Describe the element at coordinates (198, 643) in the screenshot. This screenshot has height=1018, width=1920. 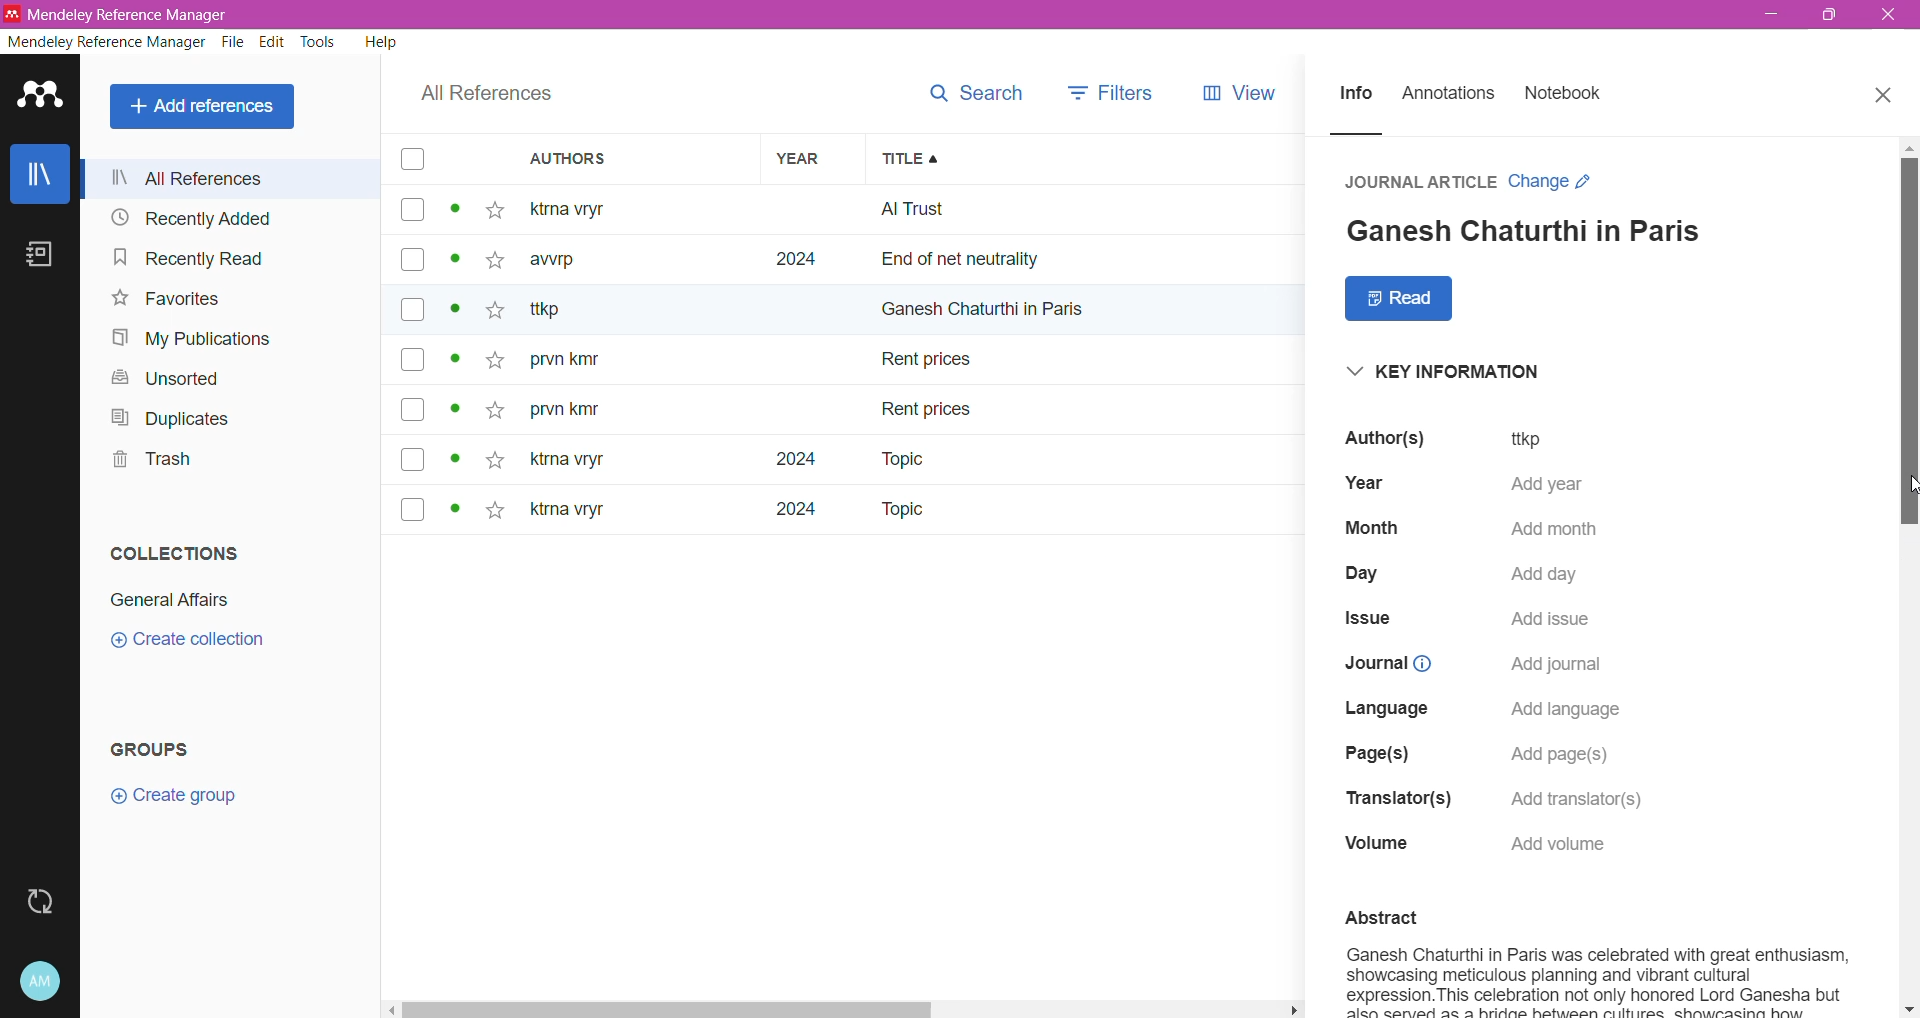
I see `Click to Create Collection` at that location.